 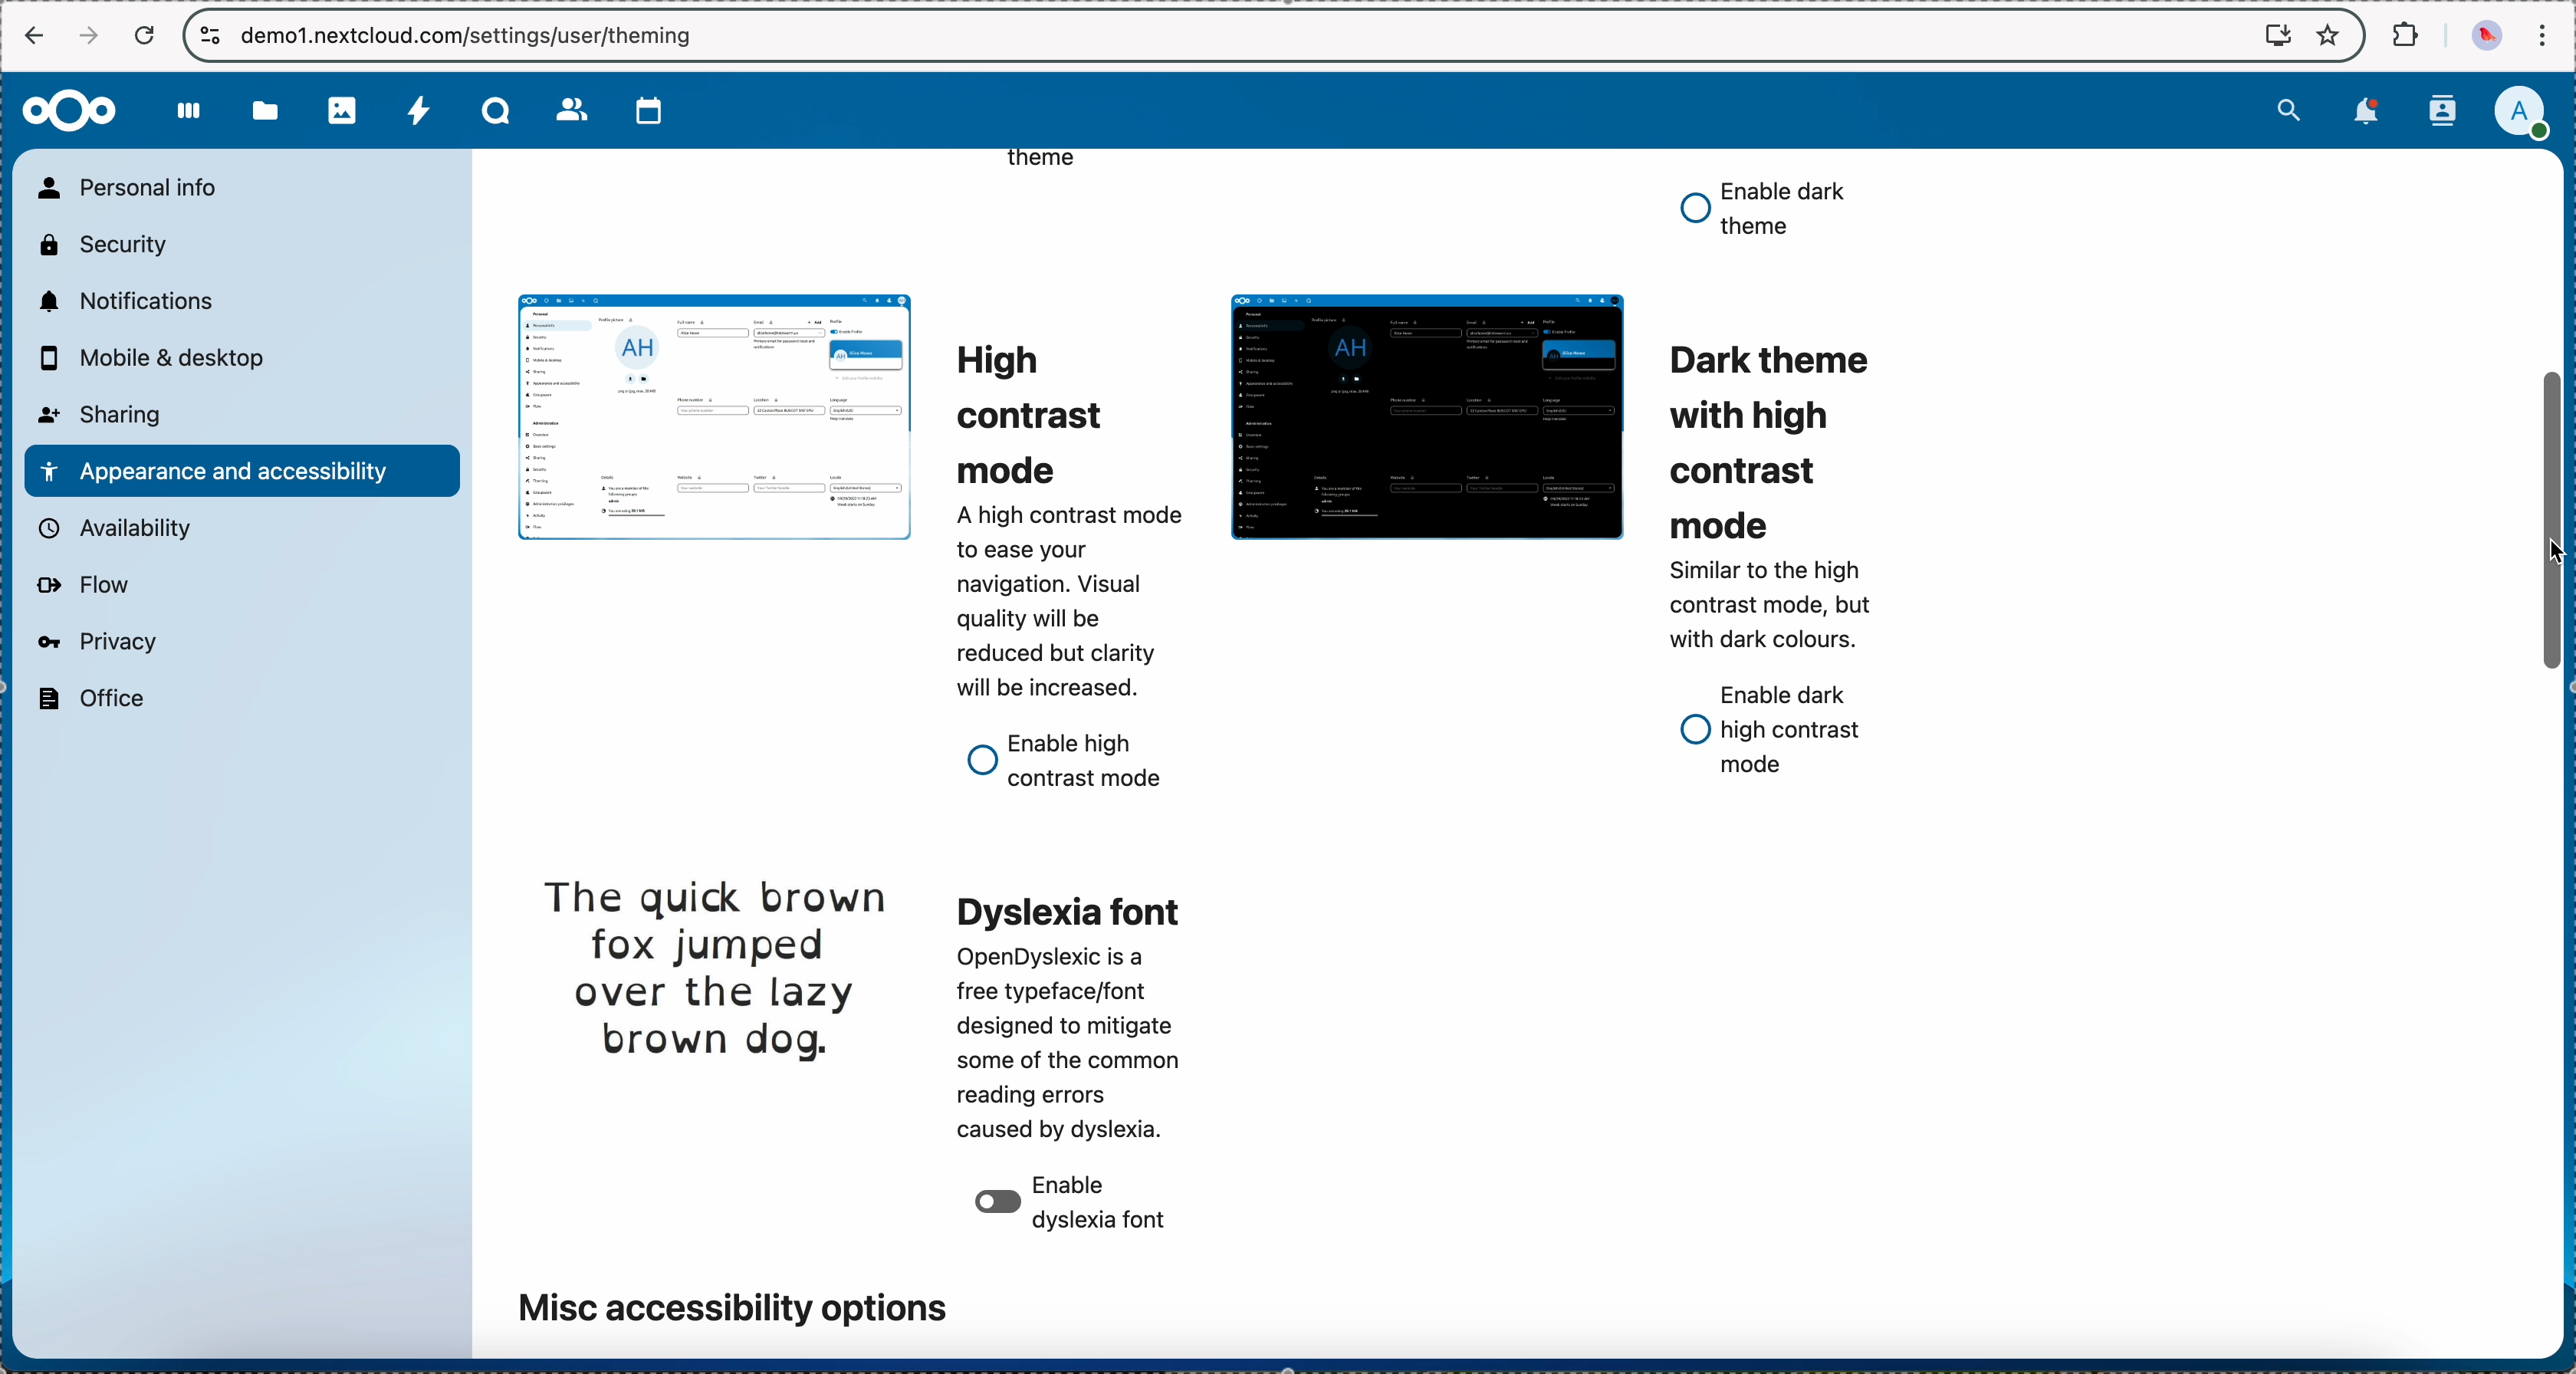 I want to click on navigate foward, so click(x=90, y=34).